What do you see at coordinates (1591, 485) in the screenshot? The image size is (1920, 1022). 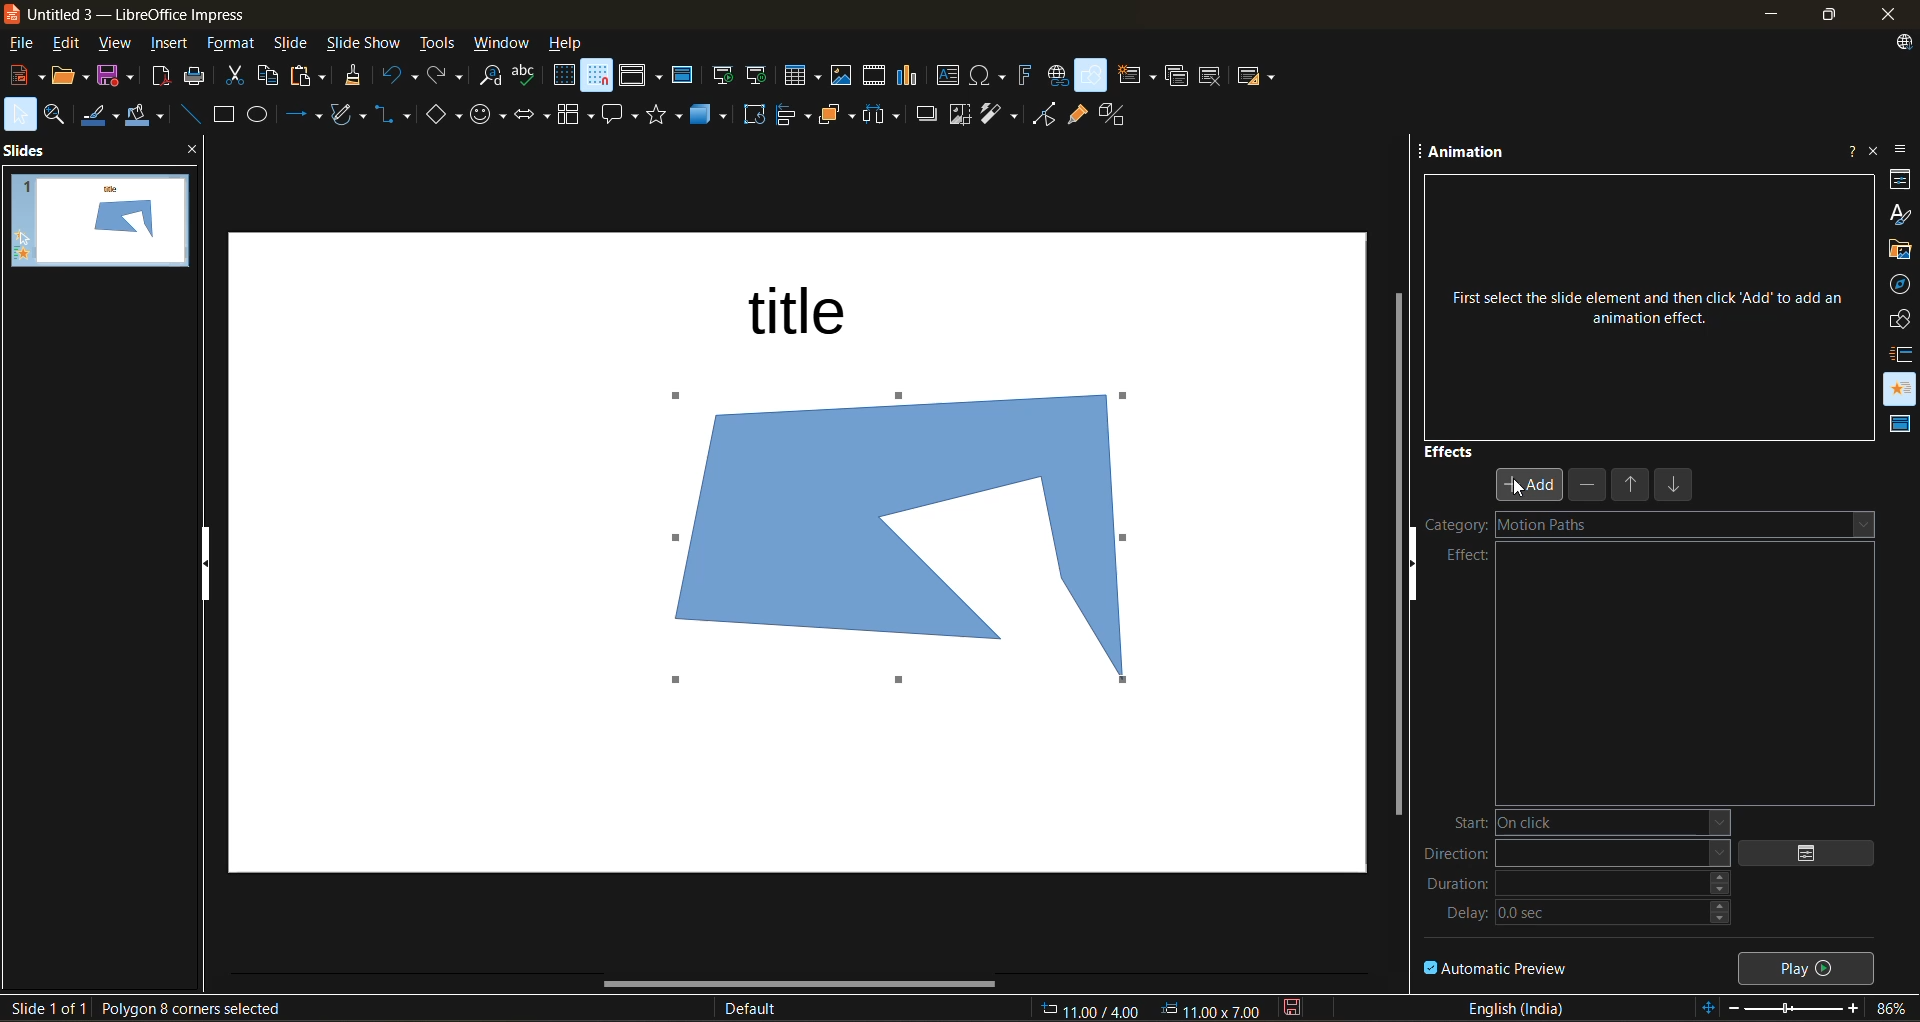 I see `remove effect` at bounding box center [1591, 485].